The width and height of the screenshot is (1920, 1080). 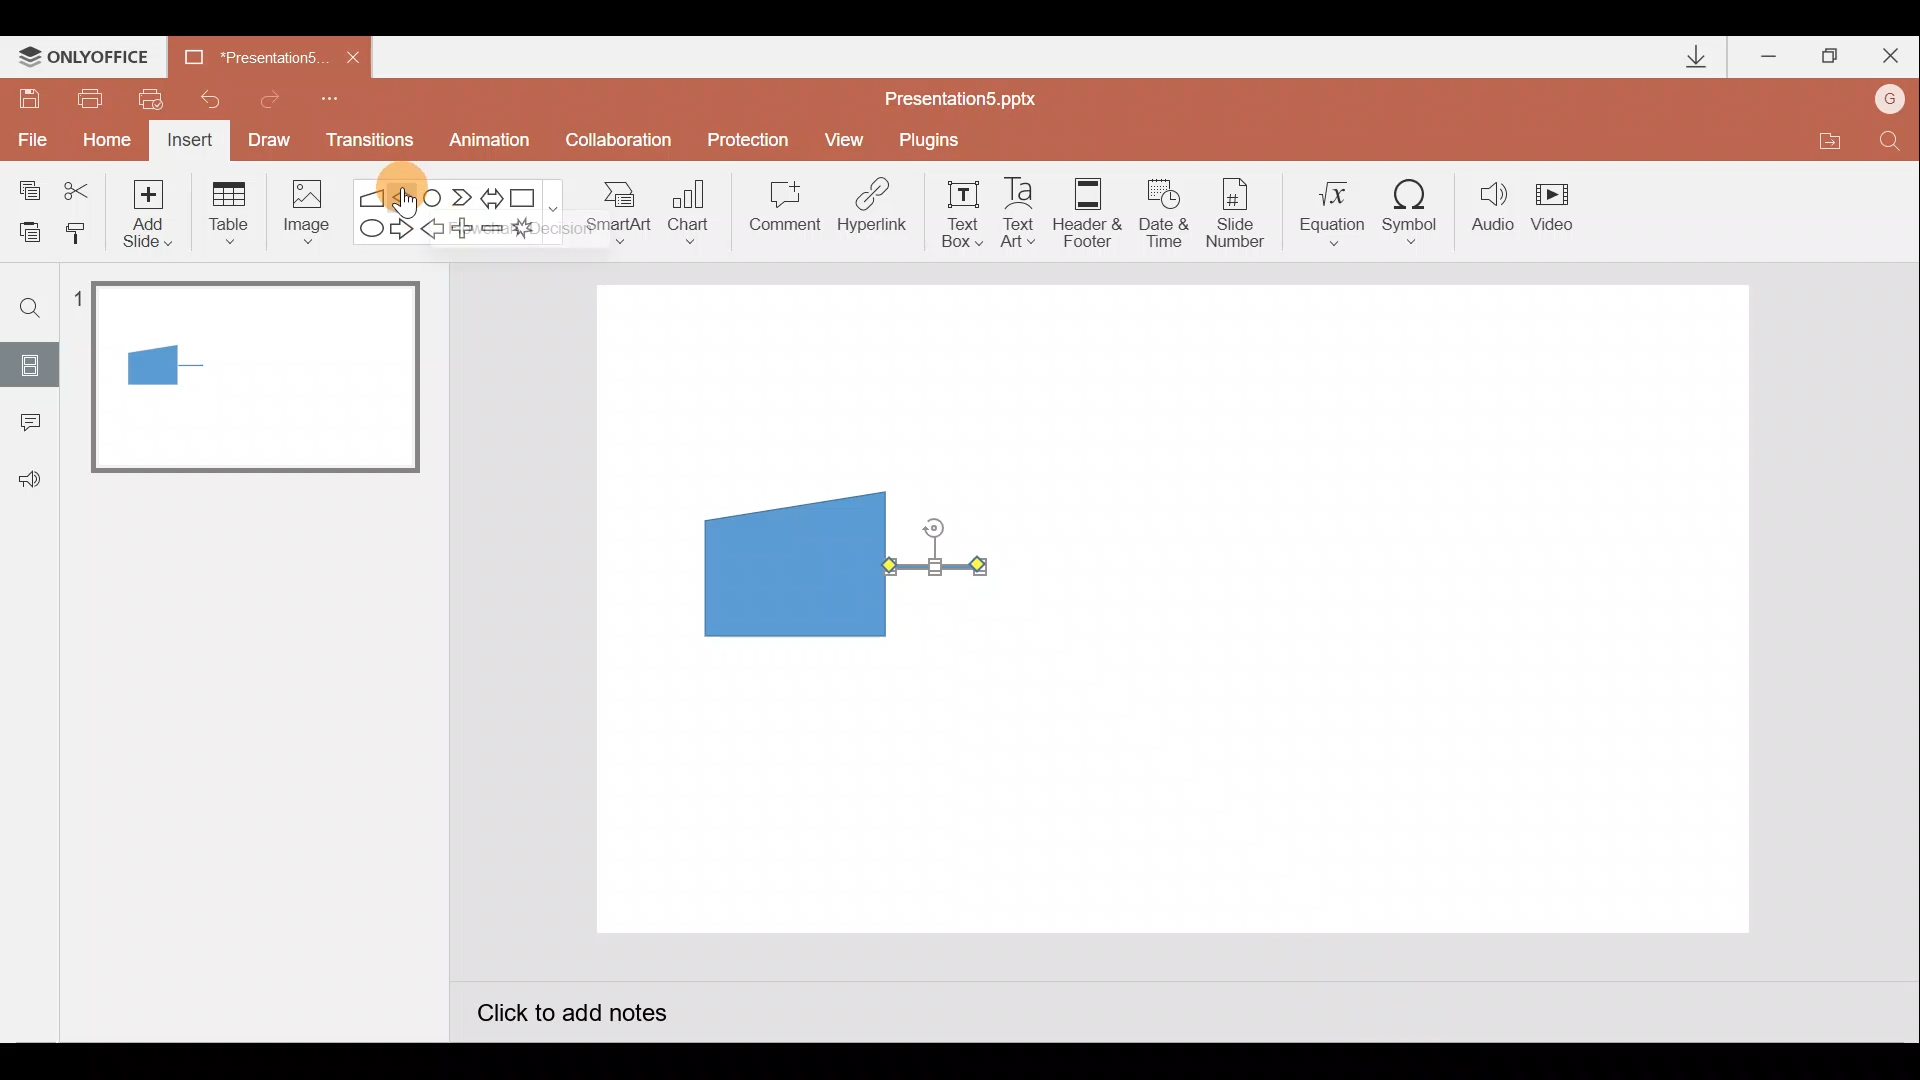 What do you see at coordinates (152, 209) in the screenshot?
I see `Add slide` at bounding box center [152, 209].